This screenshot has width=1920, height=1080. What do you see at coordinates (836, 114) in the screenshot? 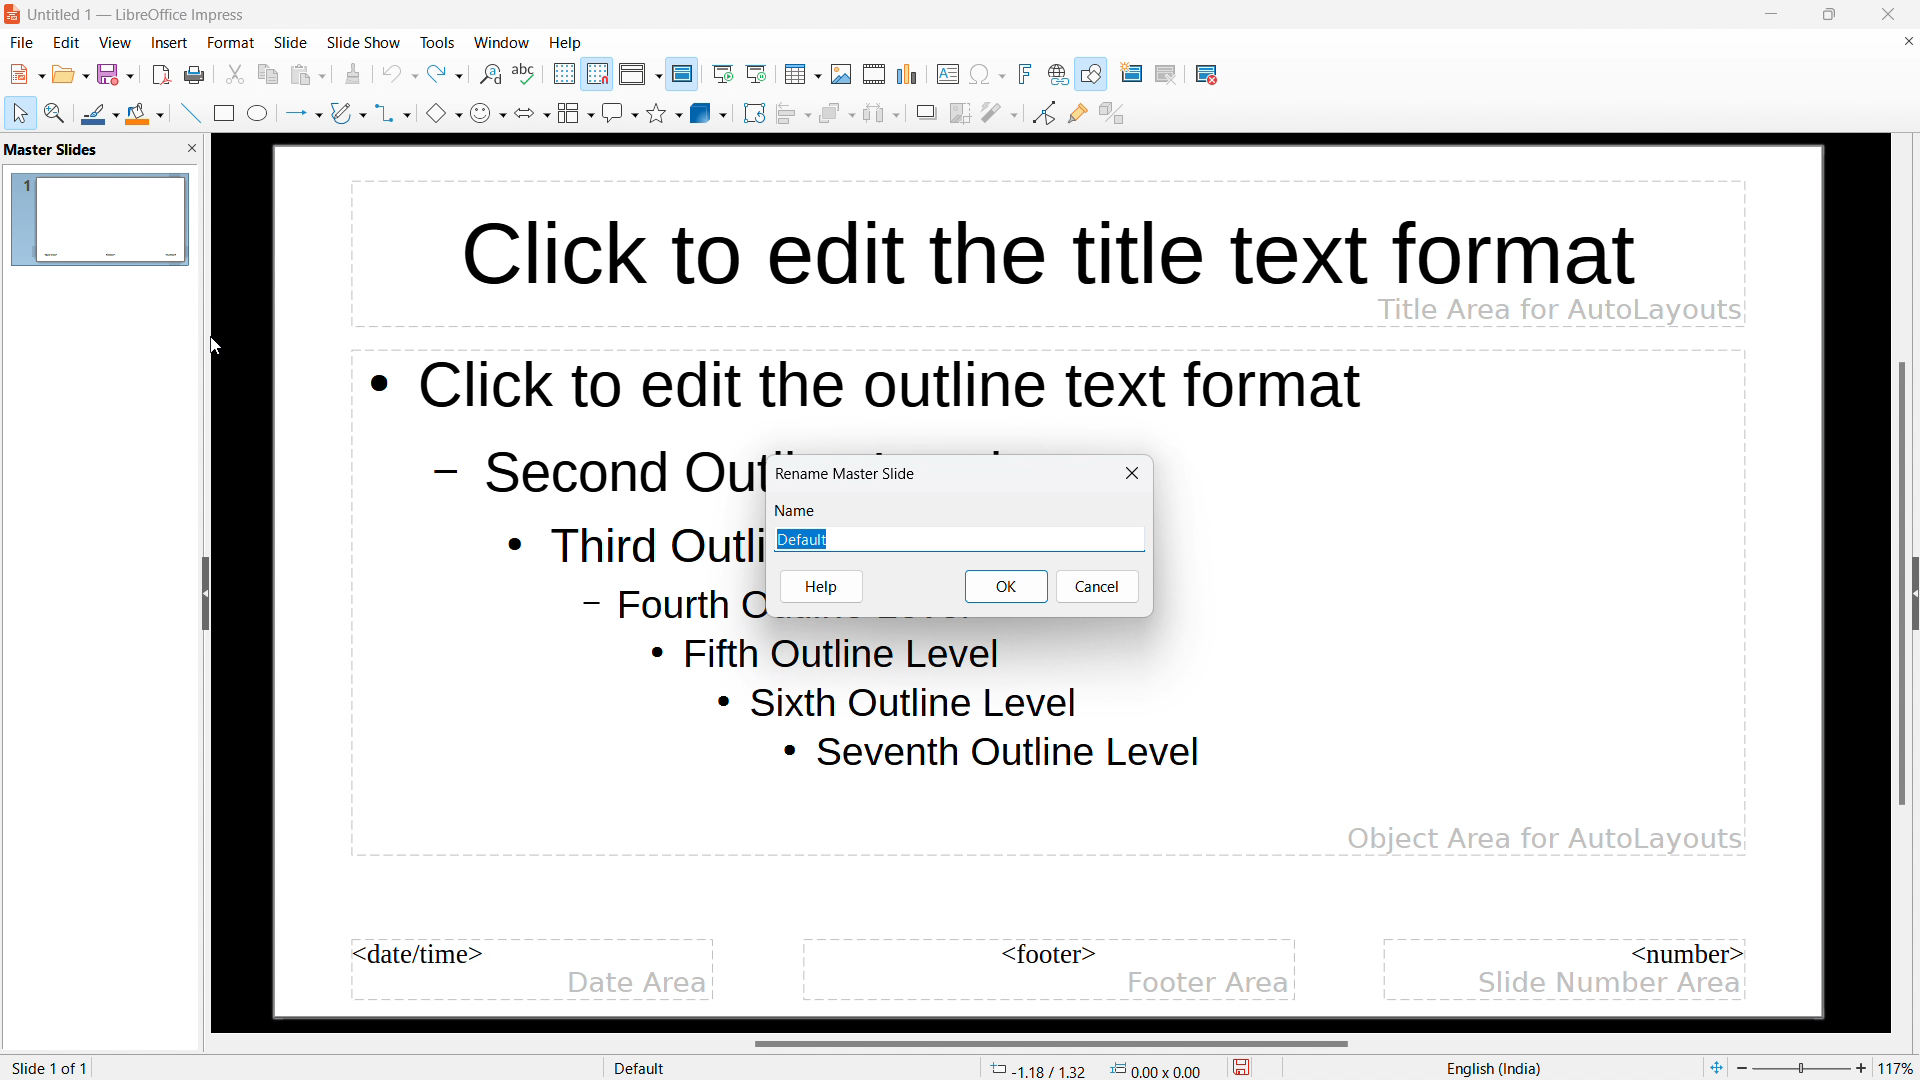
I see `arrange` at bounding box center [836, 114].